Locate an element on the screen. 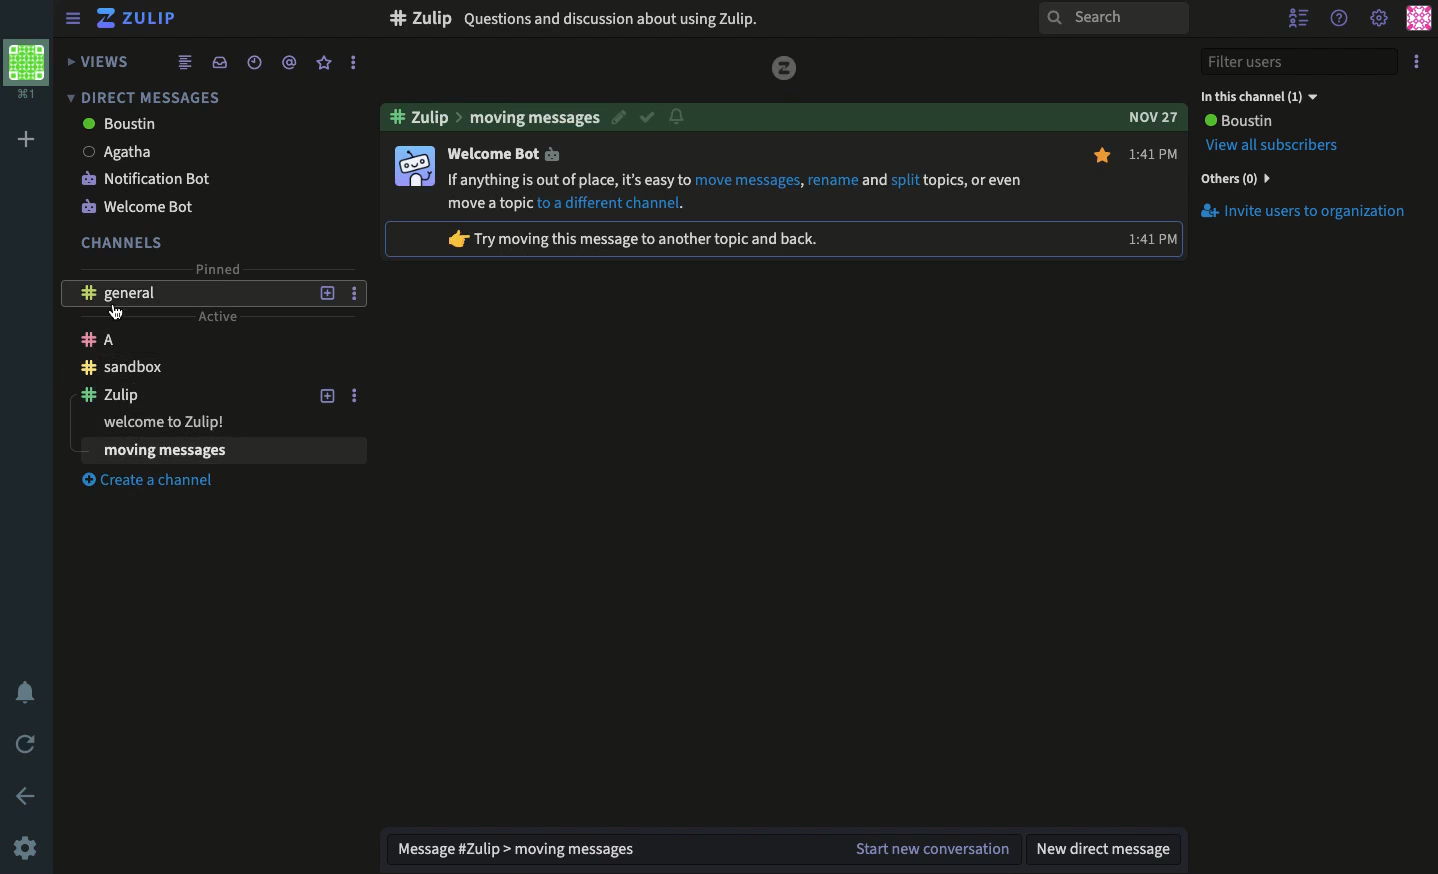  Hide users list is located at coordinates (1301, 20).